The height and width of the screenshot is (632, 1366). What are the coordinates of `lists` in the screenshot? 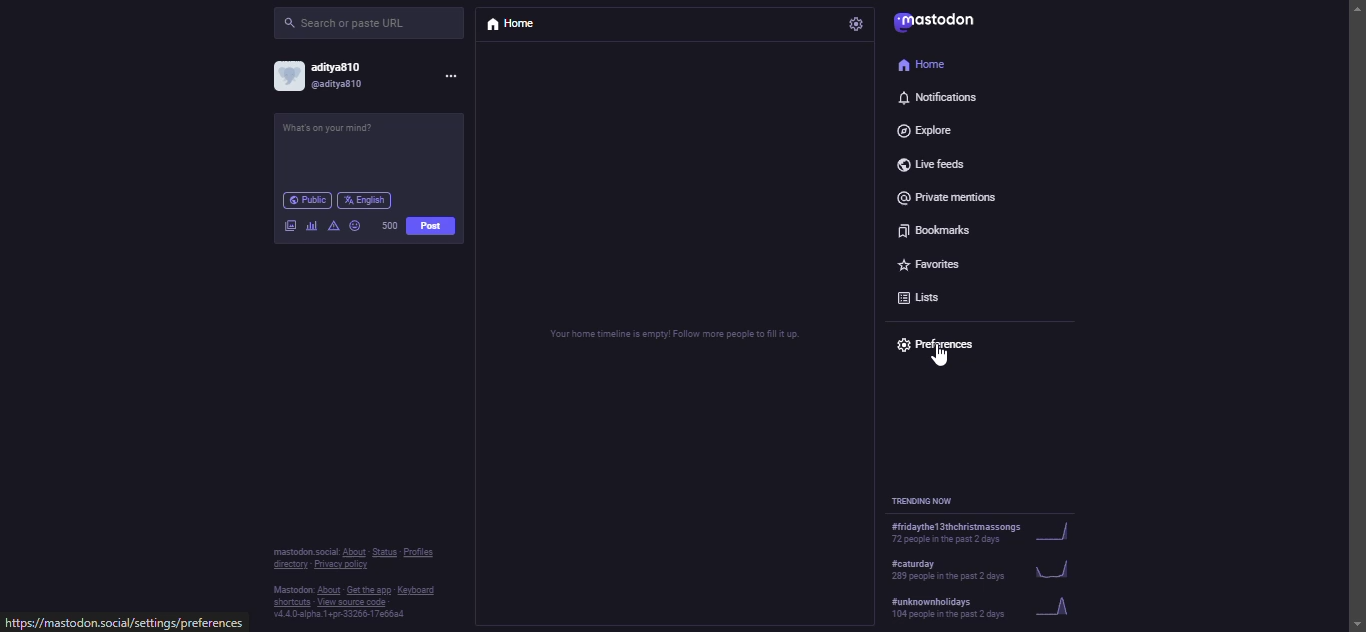 It's located at (923, 293).